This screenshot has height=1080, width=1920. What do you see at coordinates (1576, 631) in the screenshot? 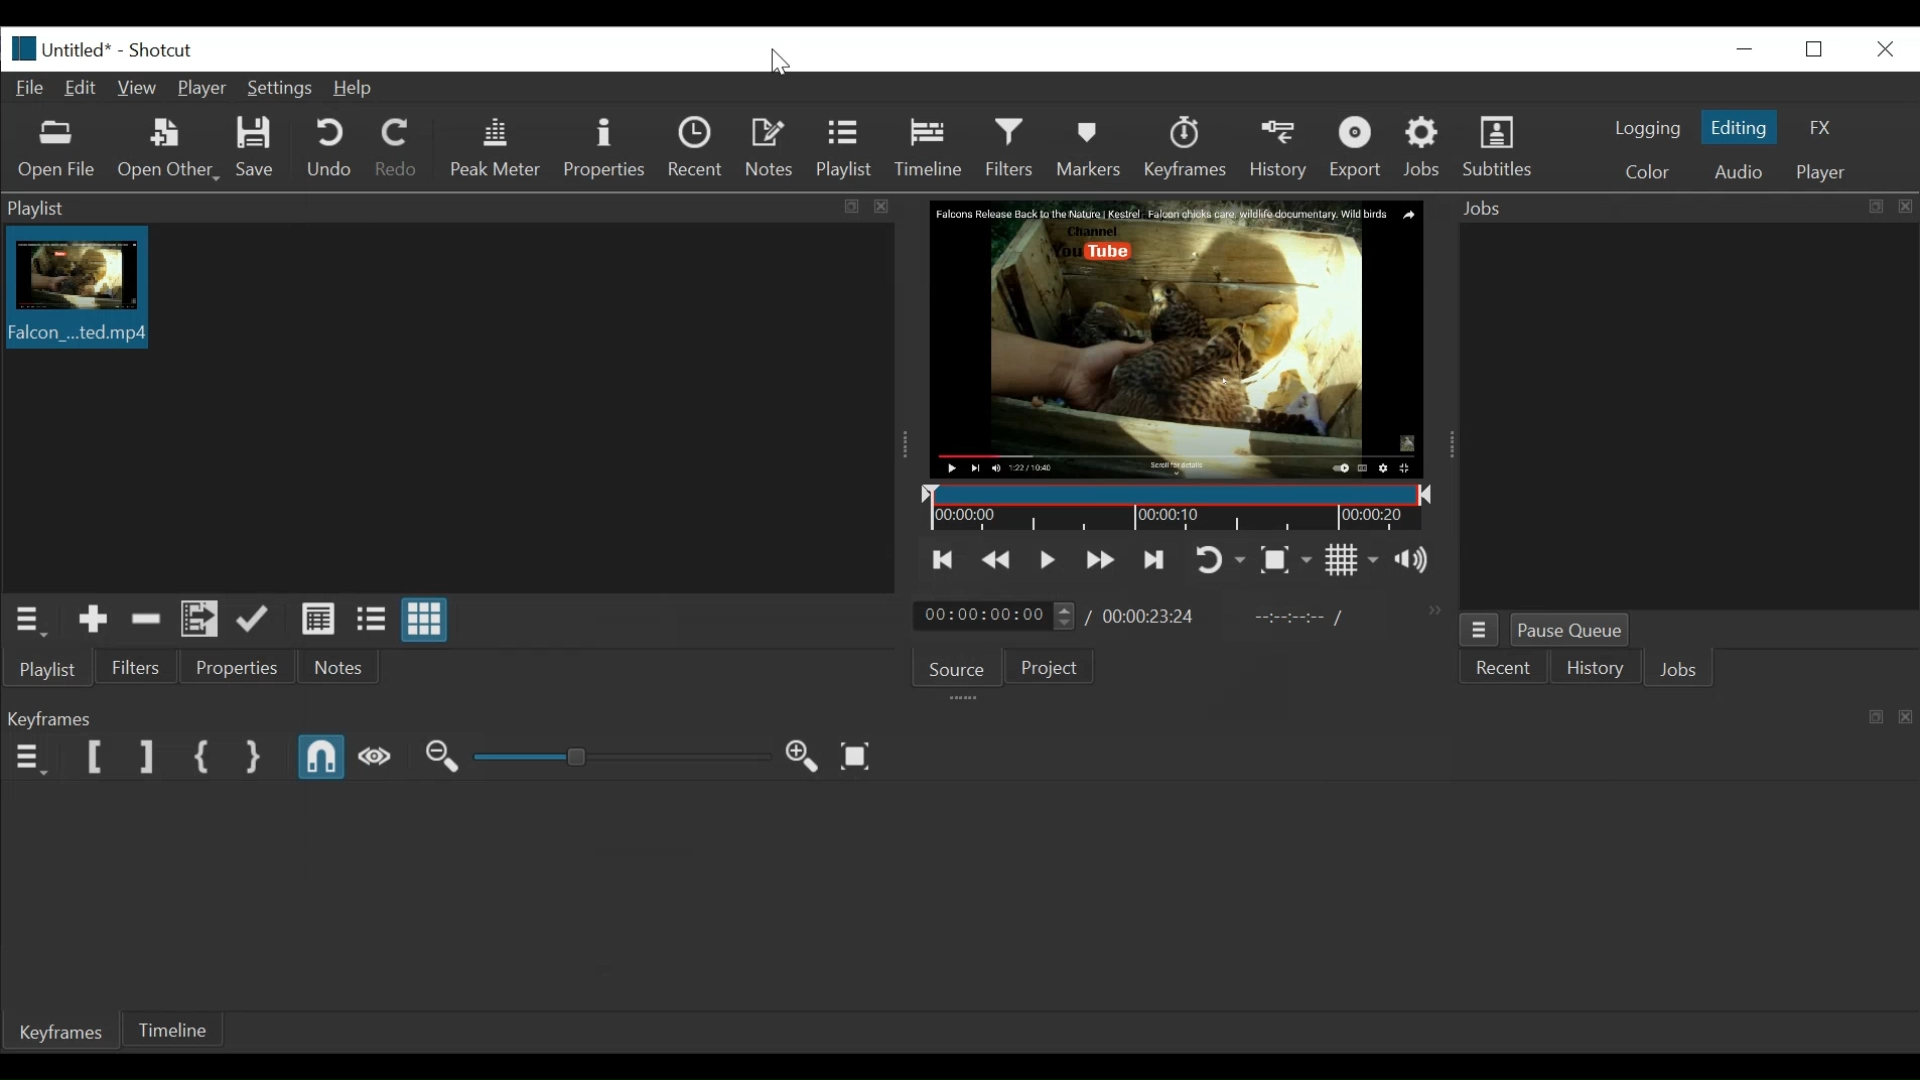
I see `Pause Queue` at bounding box center [1576, 631].